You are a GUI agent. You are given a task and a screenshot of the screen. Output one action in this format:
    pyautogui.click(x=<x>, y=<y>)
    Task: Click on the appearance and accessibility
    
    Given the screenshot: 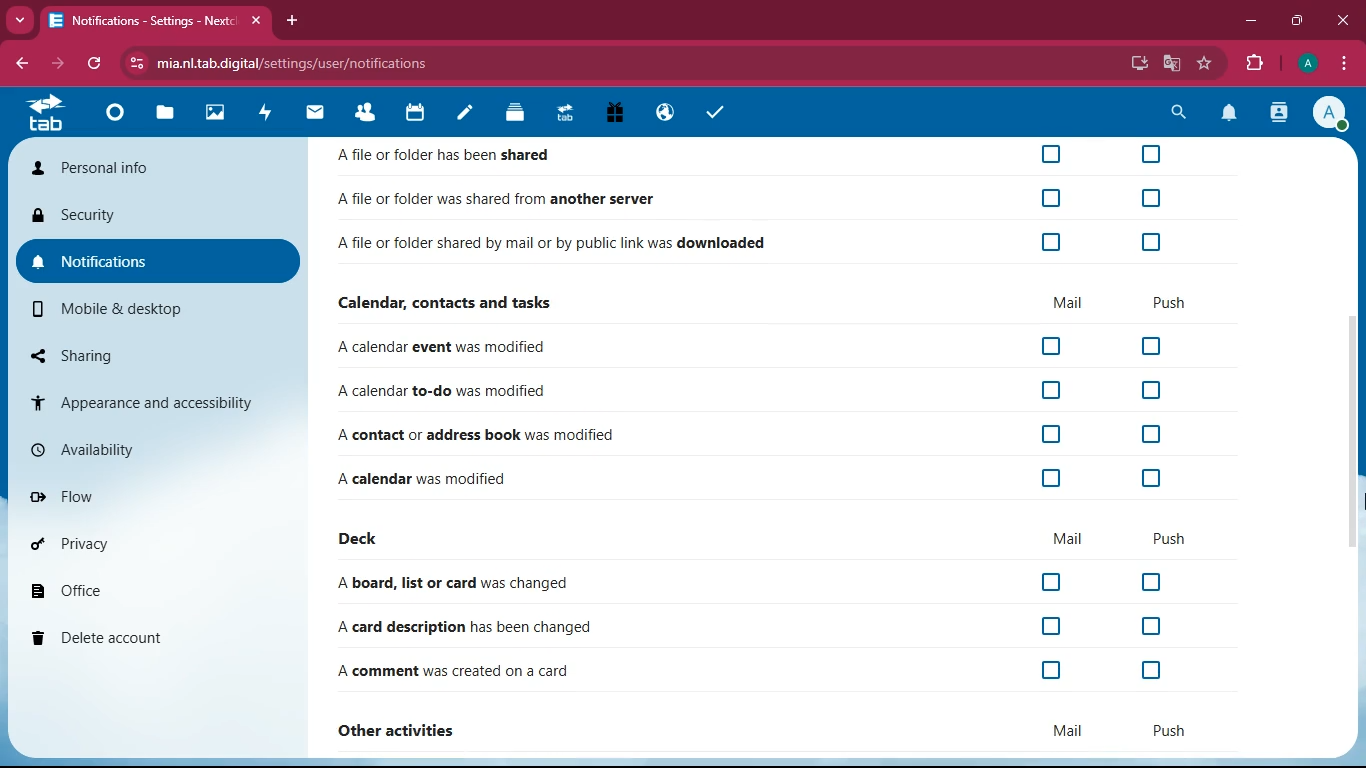 What is the action you would take?
    pyautogui.click(x=155, y=403)
    